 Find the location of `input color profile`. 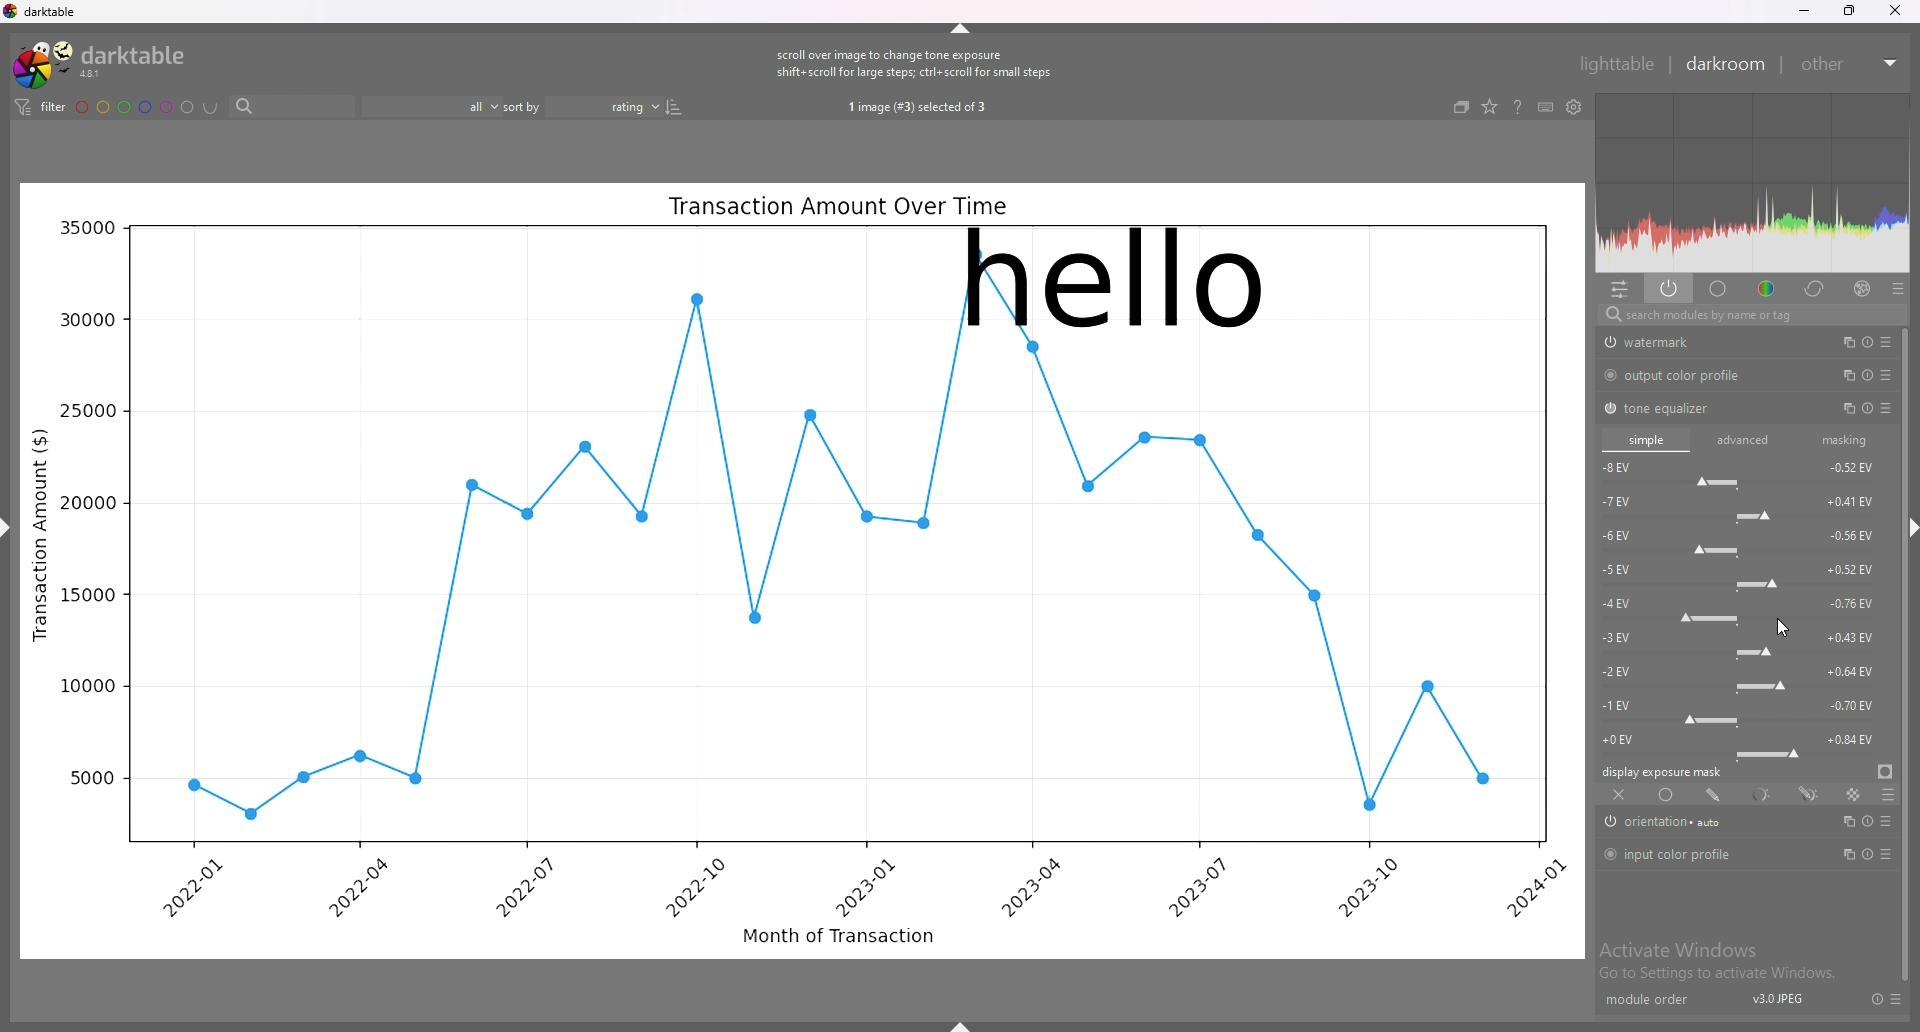

input color profile is located at coordinates (1684, 854).